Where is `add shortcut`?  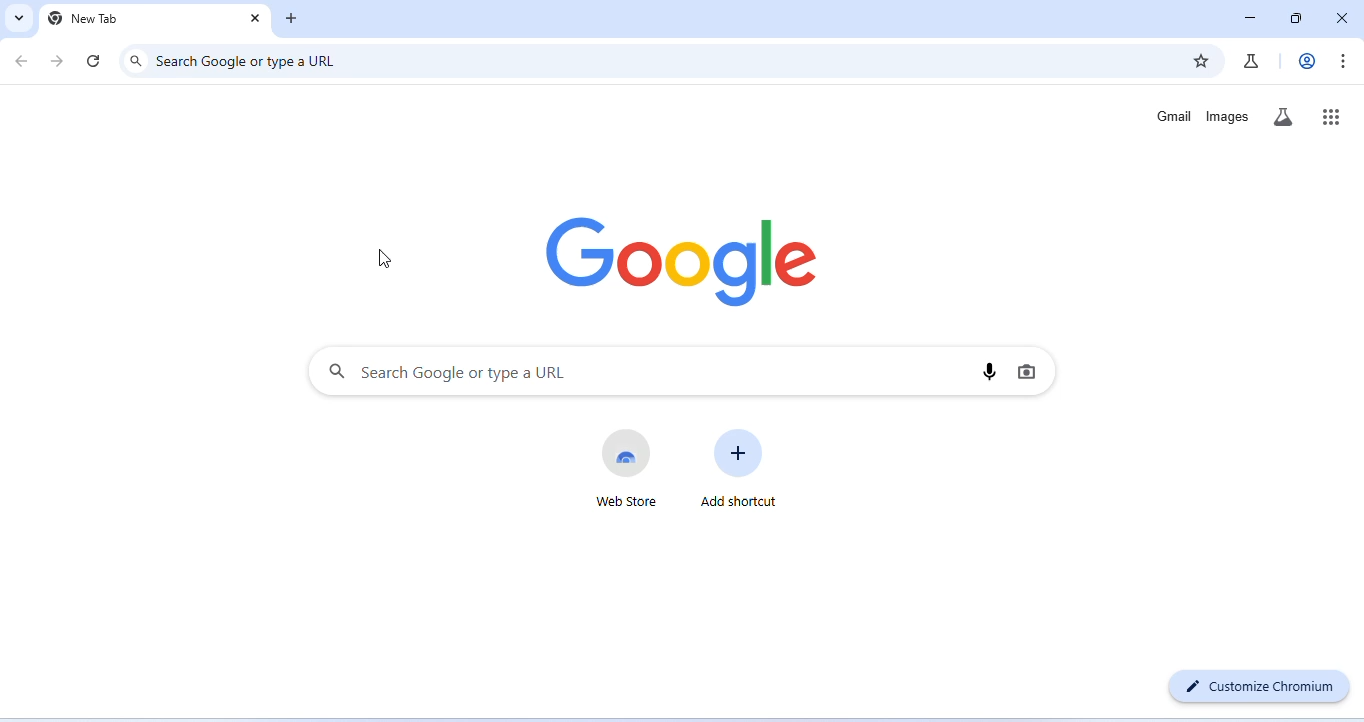 add shortcut is located at coordinates (739, 470).